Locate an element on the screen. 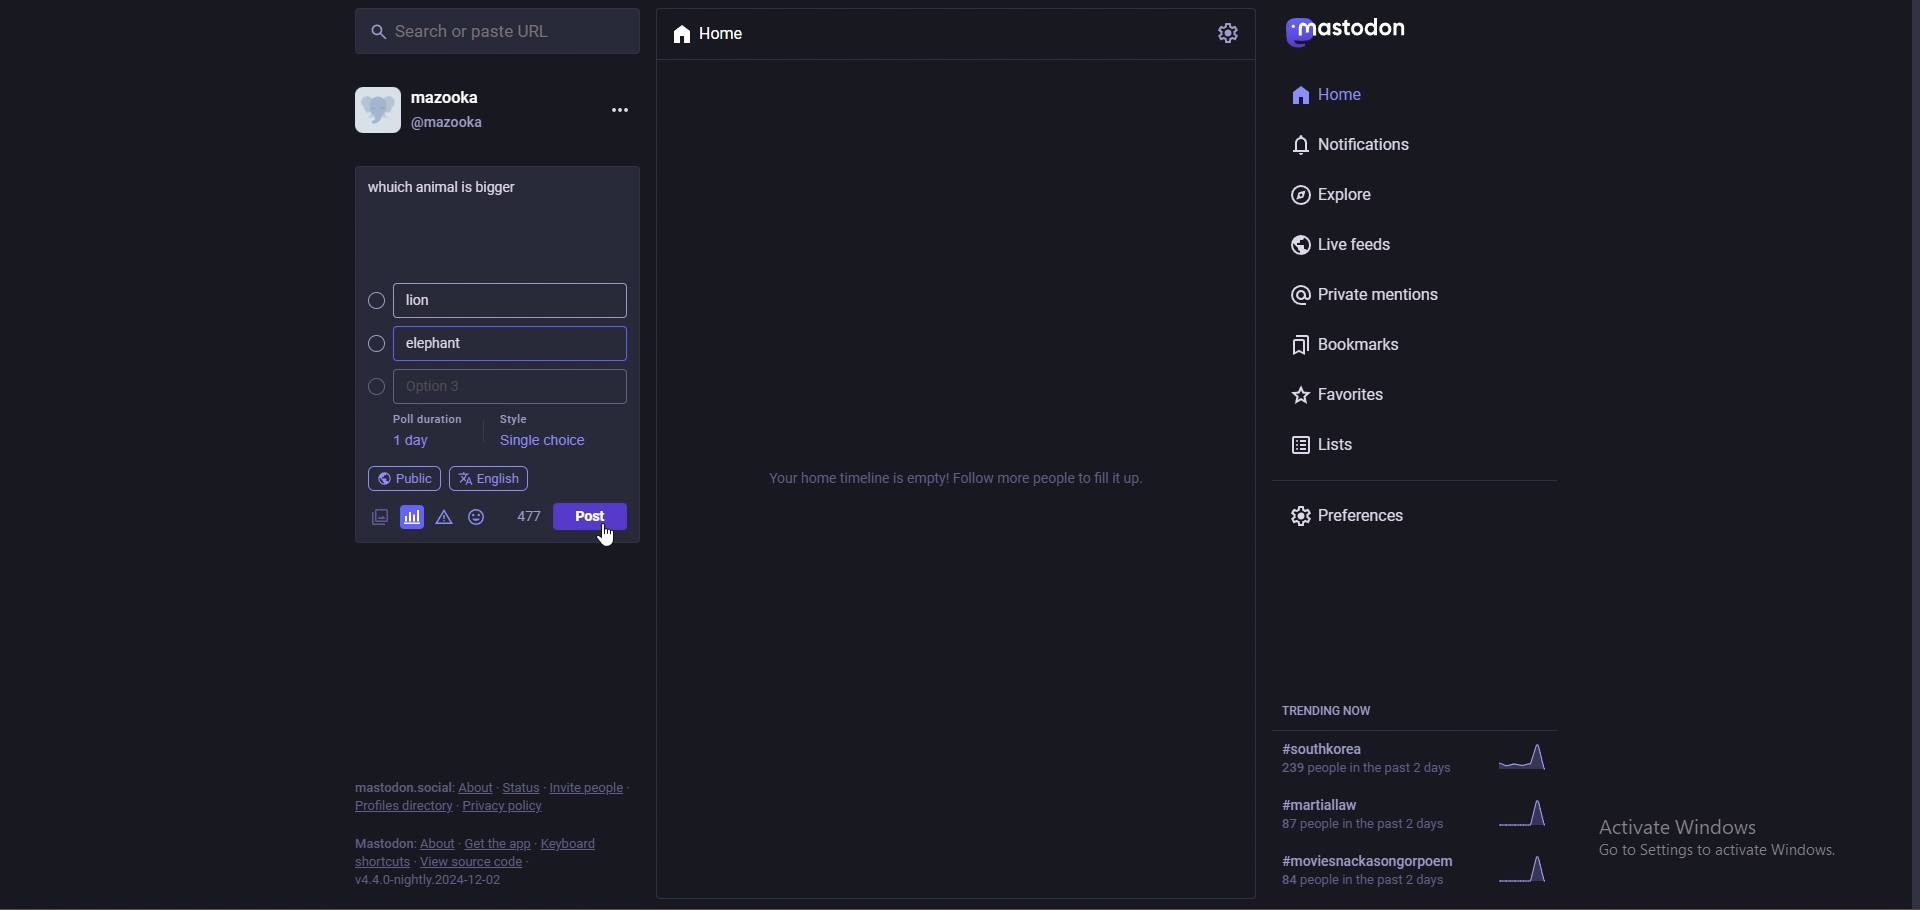  mastodon is located at coordinates (401, 786).